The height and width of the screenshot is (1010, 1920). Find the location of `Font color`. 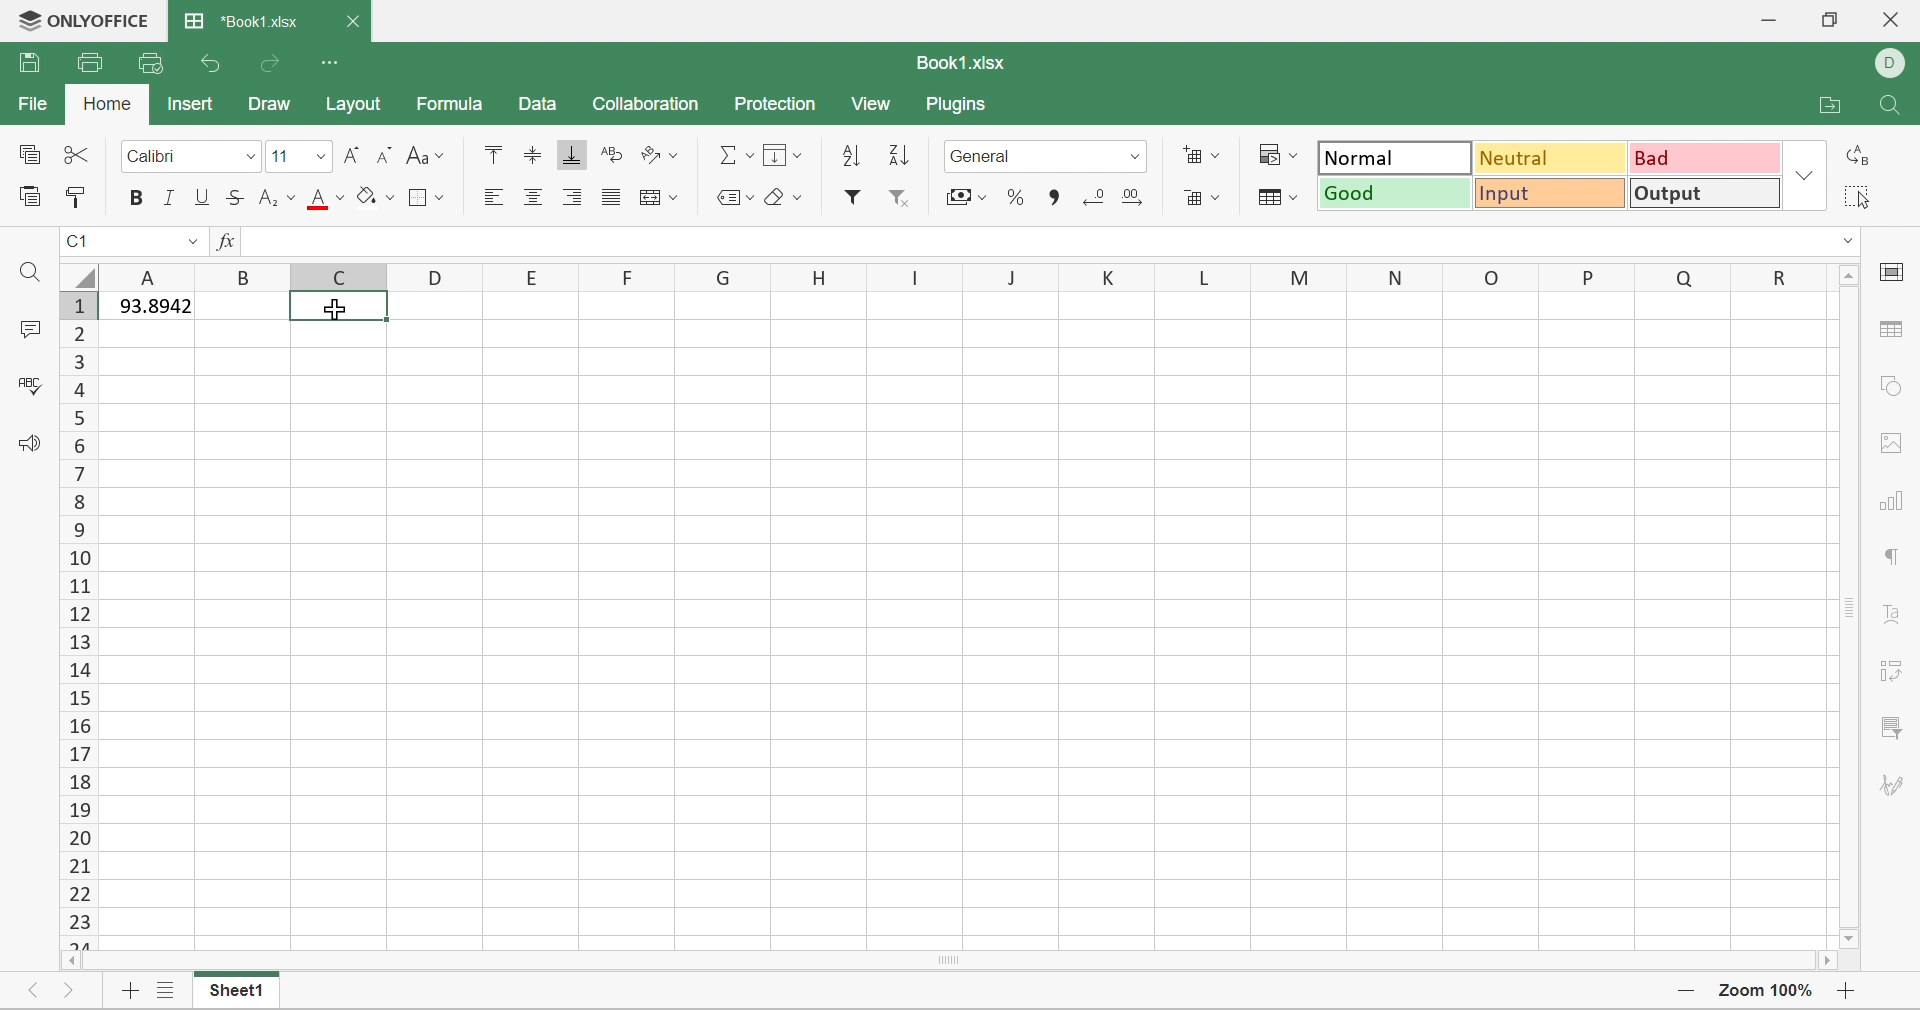

Font color is located at coordinates (325, 199).